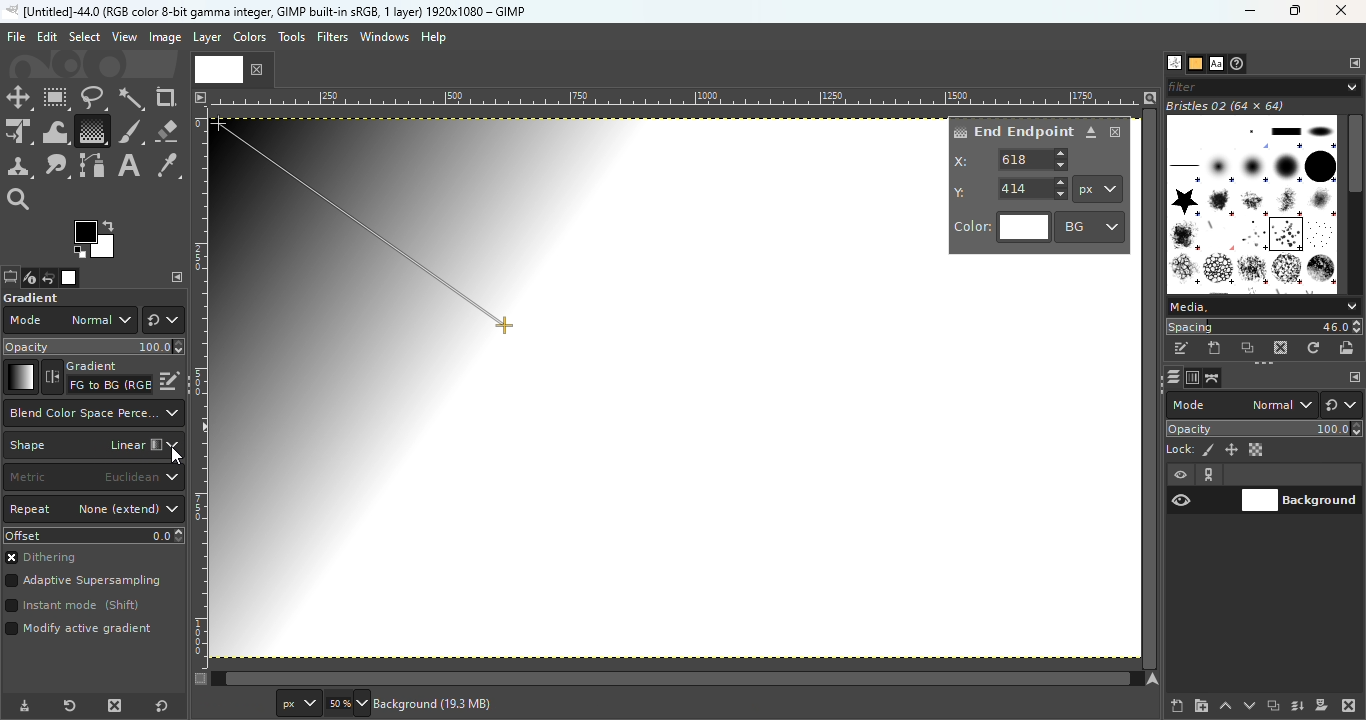 This screenshot has width=1366, height=720. Describe the element at coordinates (166, 705) in the screenshot. I see `Reset to default values` at that location.